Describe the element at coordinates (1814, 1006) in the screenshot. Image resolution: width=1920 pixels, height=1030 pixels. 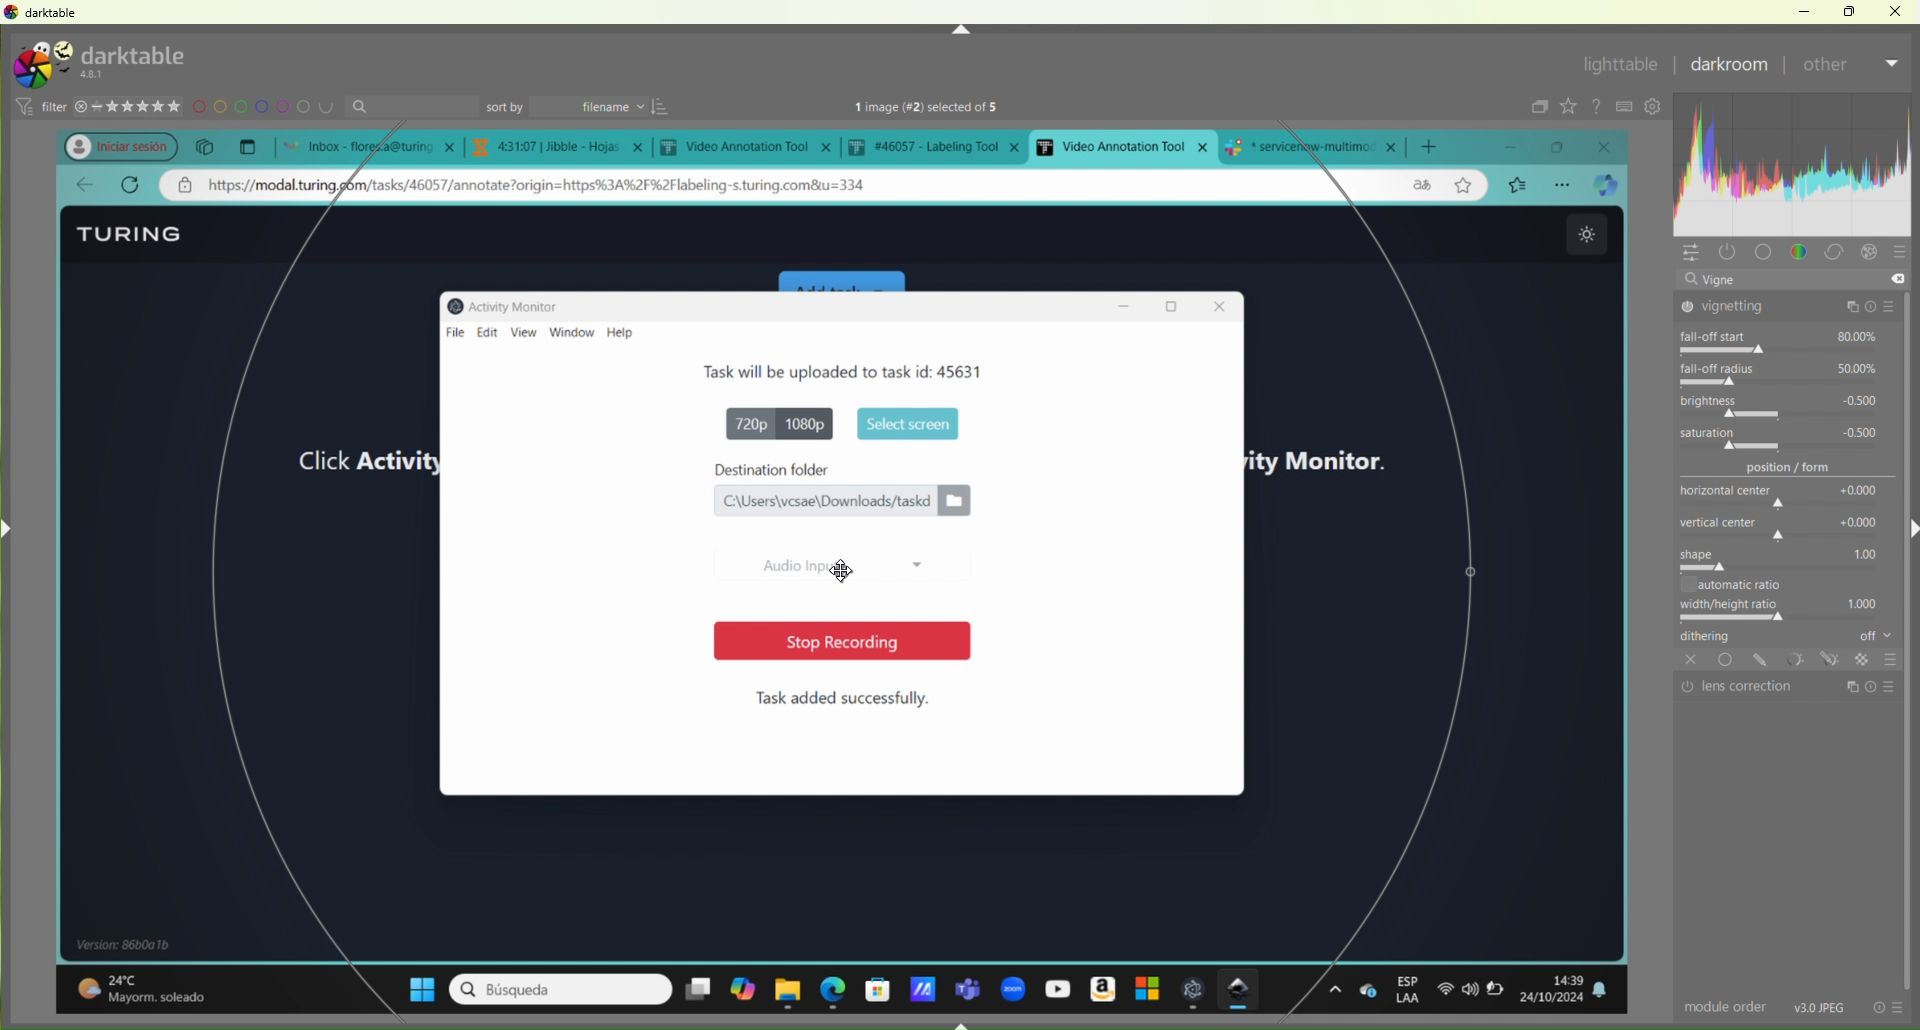
I see `v30 jpeg` at that location.